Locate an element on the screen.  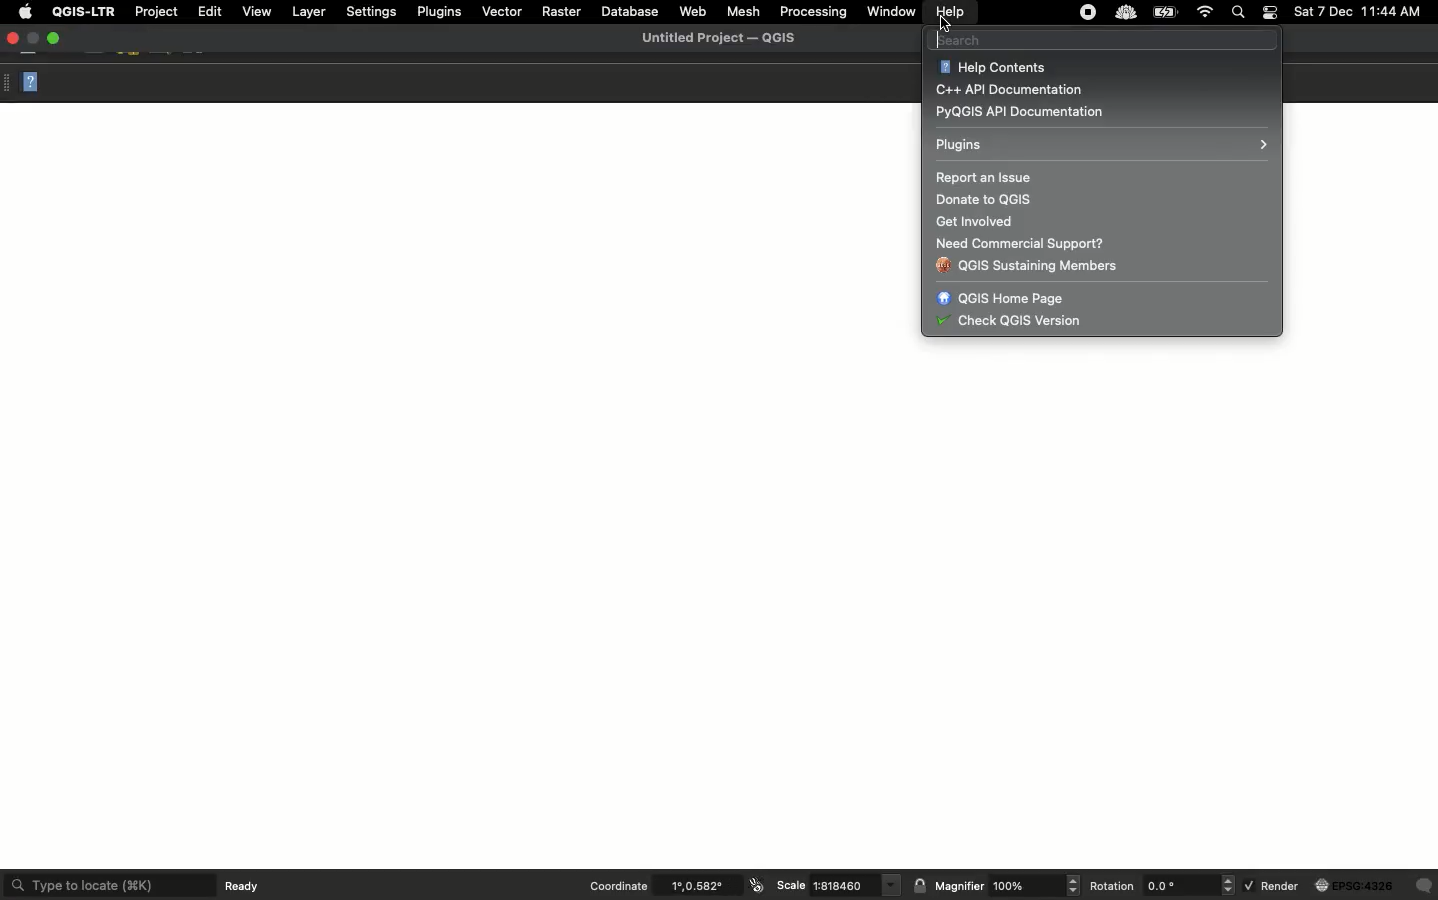
Maximize is located at coordinates (54, 37).